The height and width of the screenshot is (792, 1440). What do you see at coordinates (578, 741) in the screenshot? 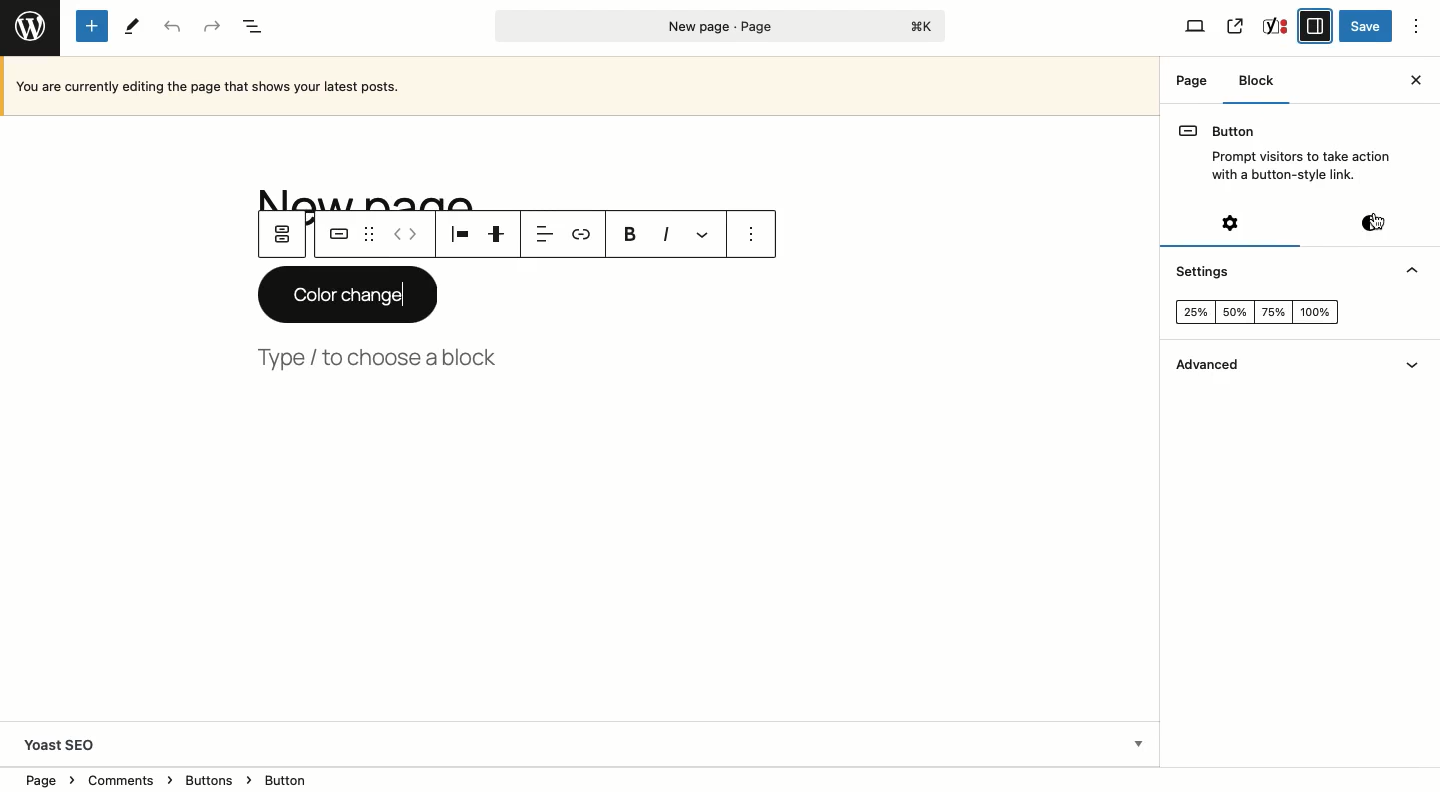
I see `Yoast SEO` at bounding box center [578, 741].